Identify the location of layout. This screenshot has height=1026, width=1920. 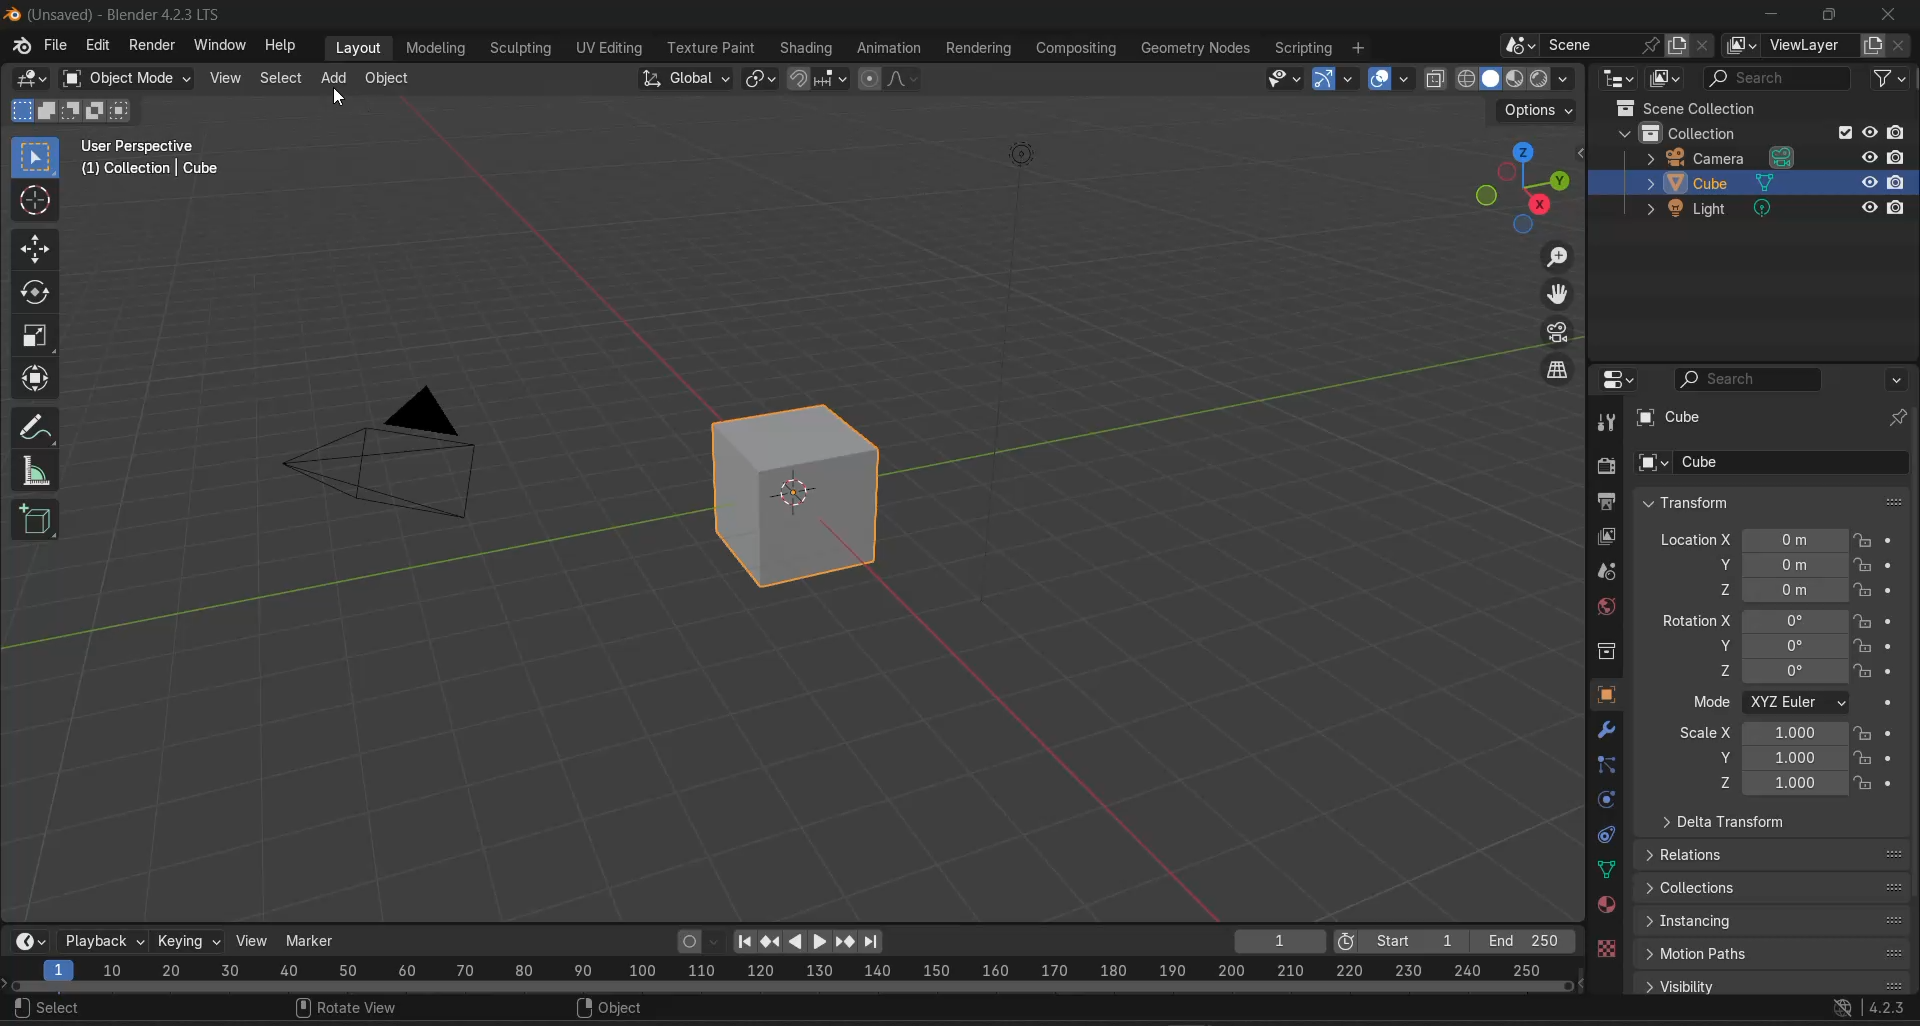
(358, 48).